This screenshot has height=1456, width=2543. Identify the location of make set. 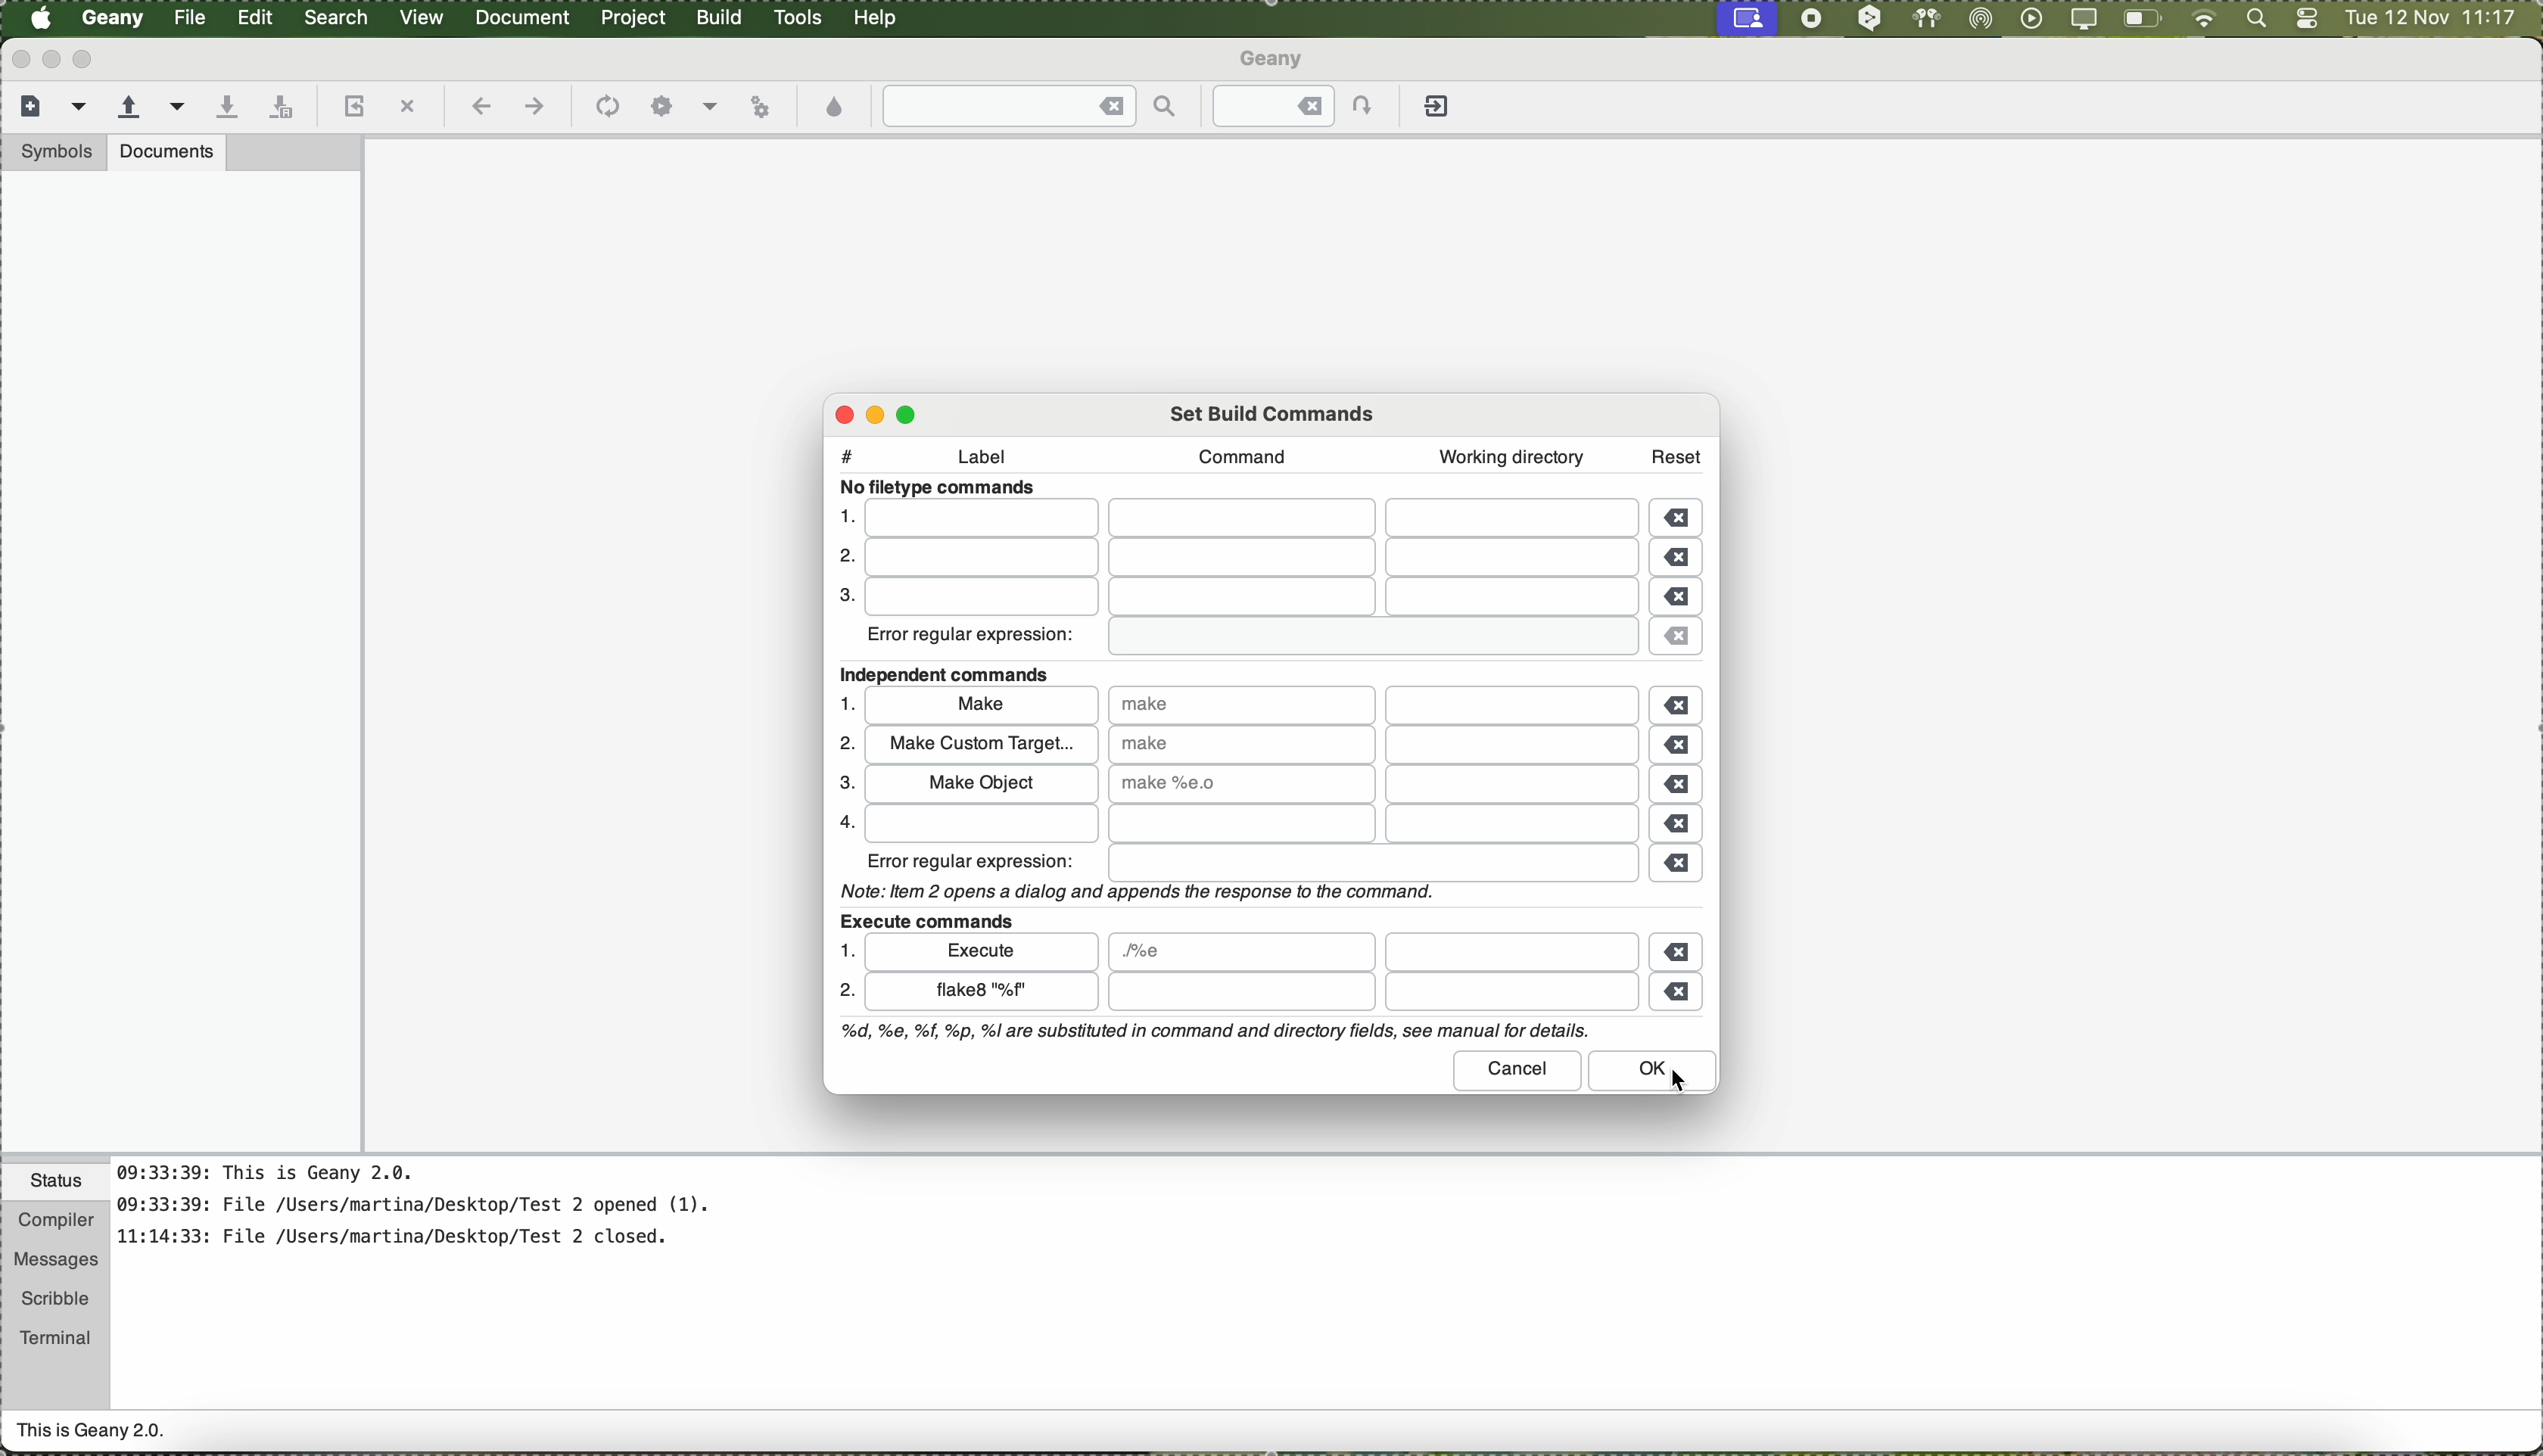
(1240, 783).